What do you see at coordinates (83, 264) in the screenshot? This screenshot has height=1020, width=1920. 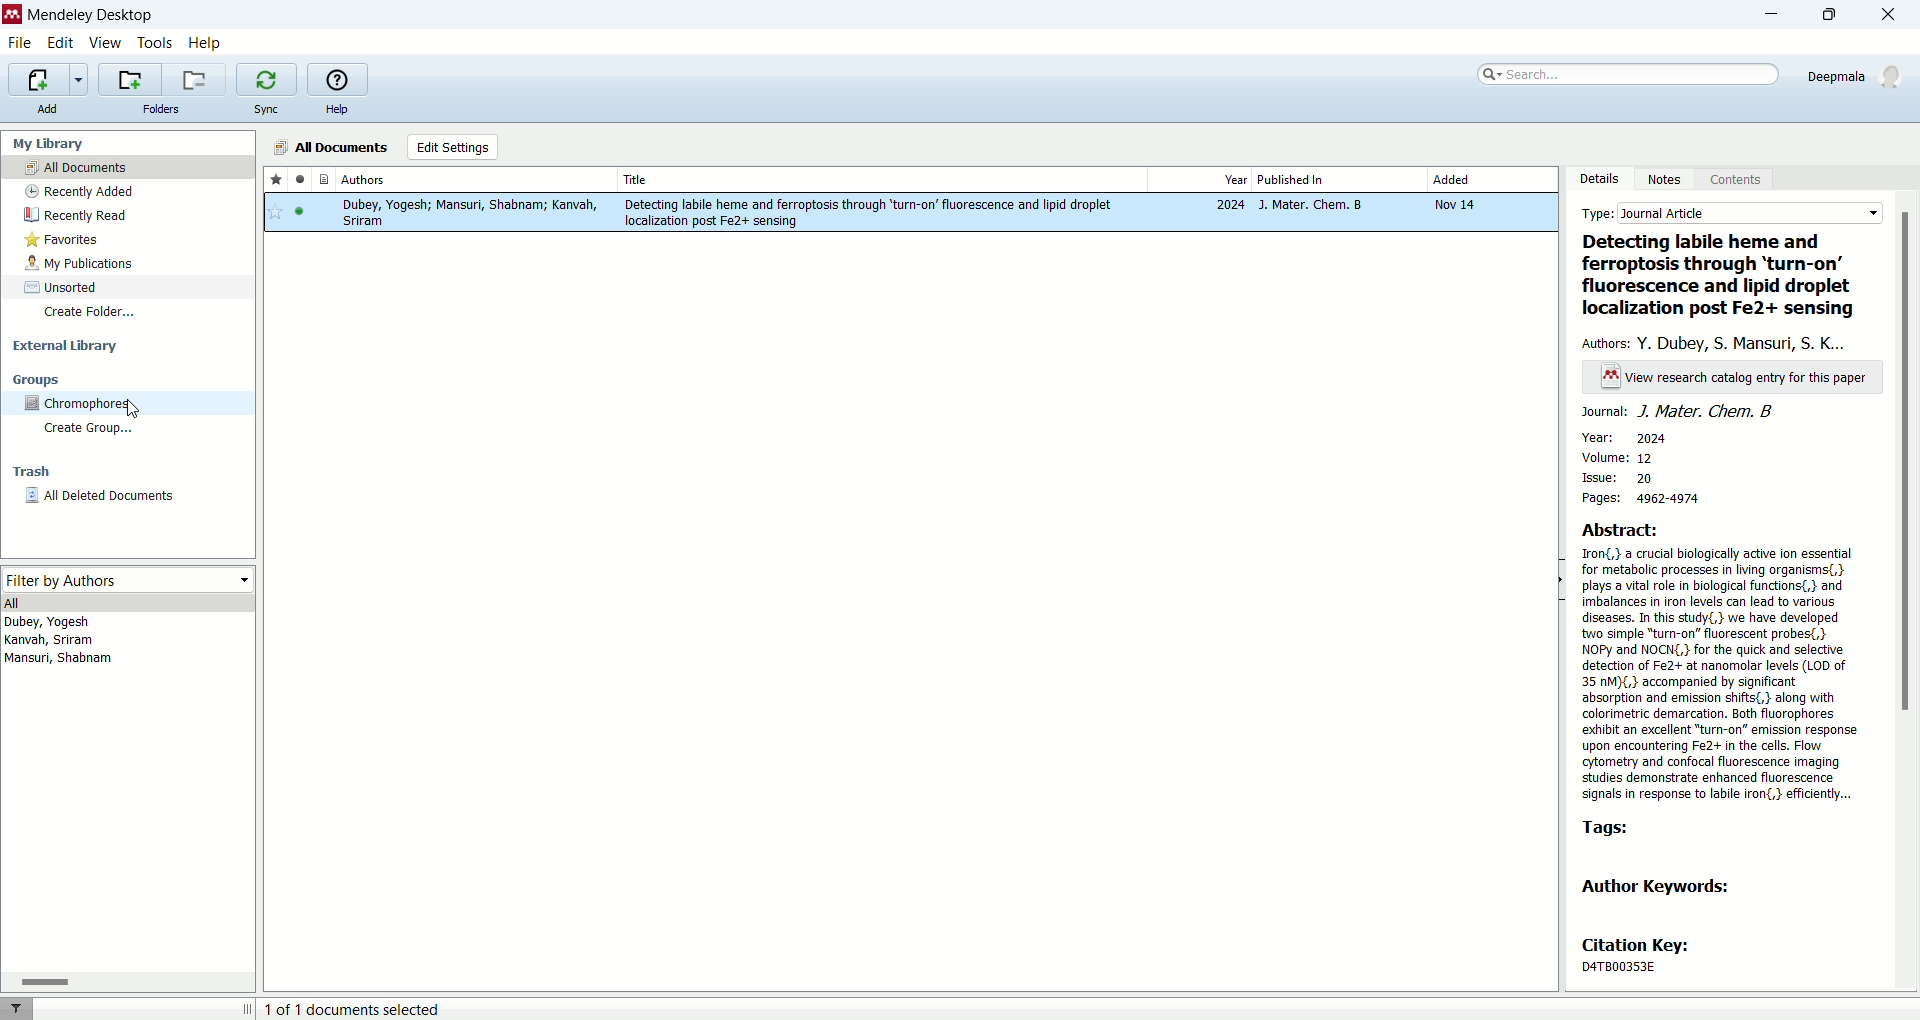 I see `my publications` at bounding box center [83, 264].